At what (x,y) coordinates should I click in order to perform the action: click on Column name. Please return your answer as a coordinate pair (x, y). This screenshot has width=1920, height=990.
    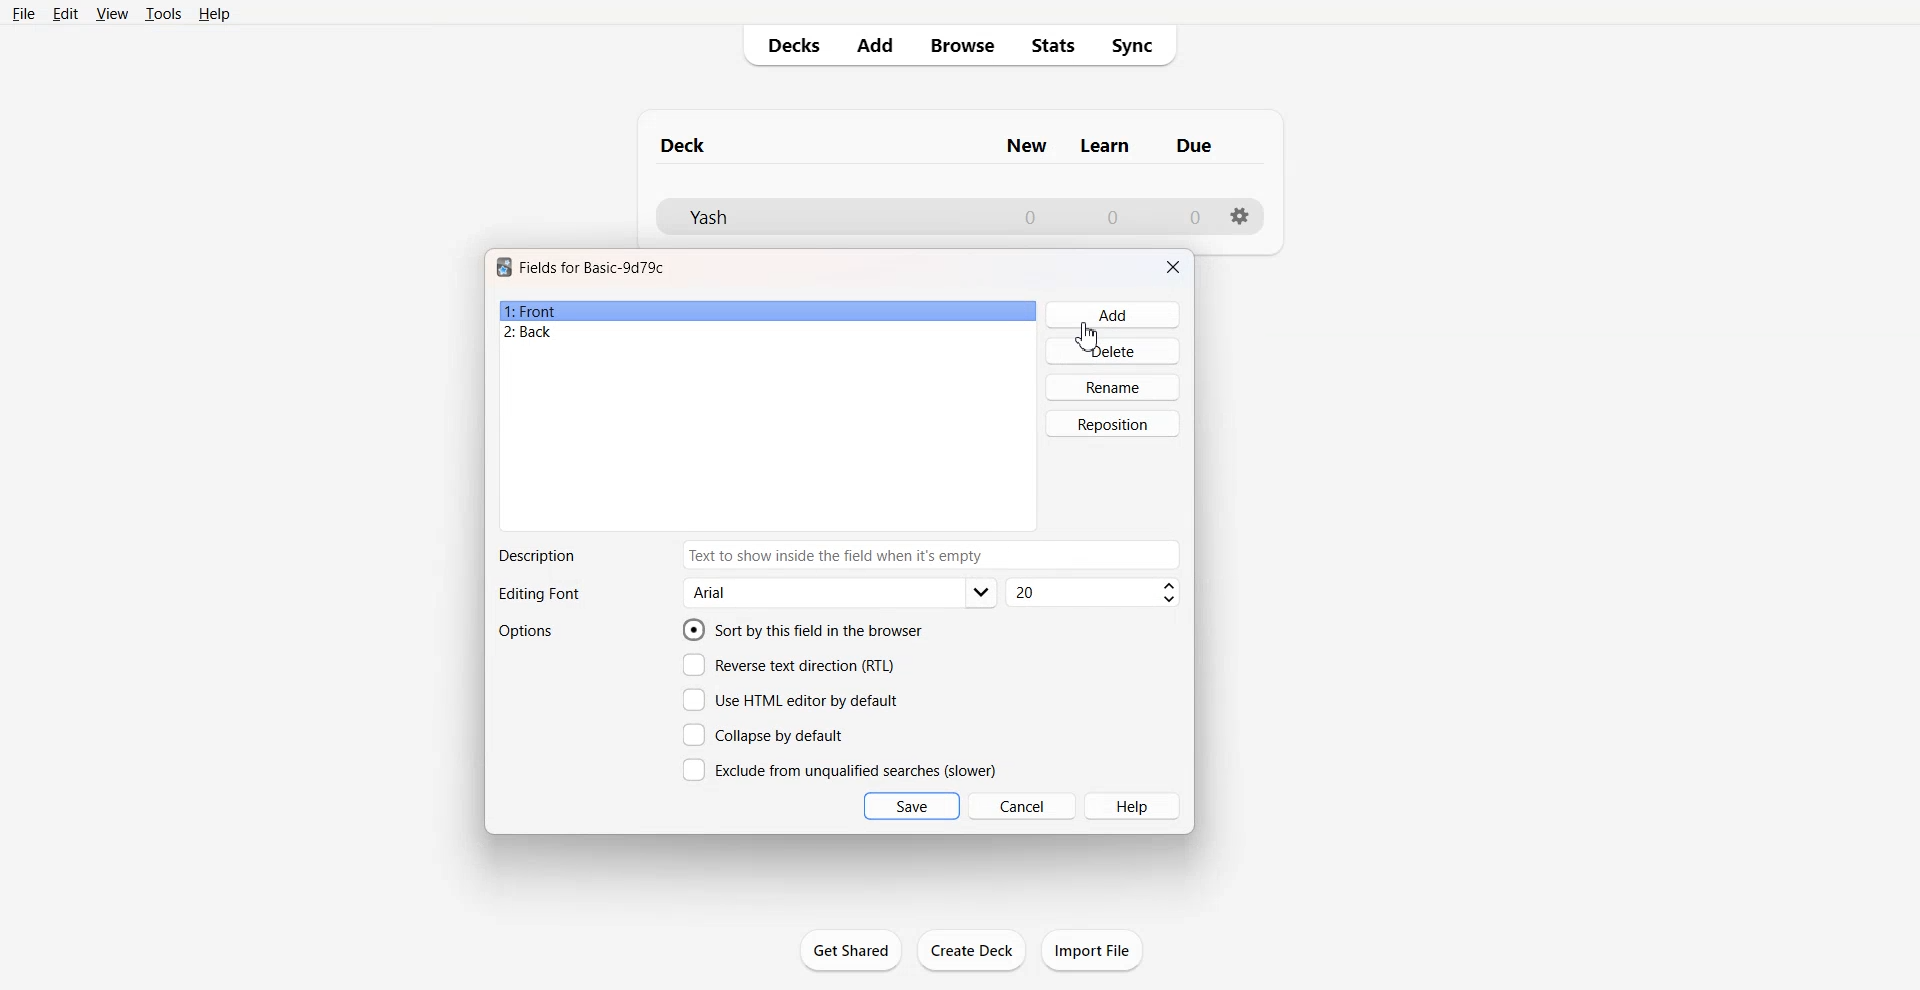
    Looking at the image, I should click on (1105, 146).